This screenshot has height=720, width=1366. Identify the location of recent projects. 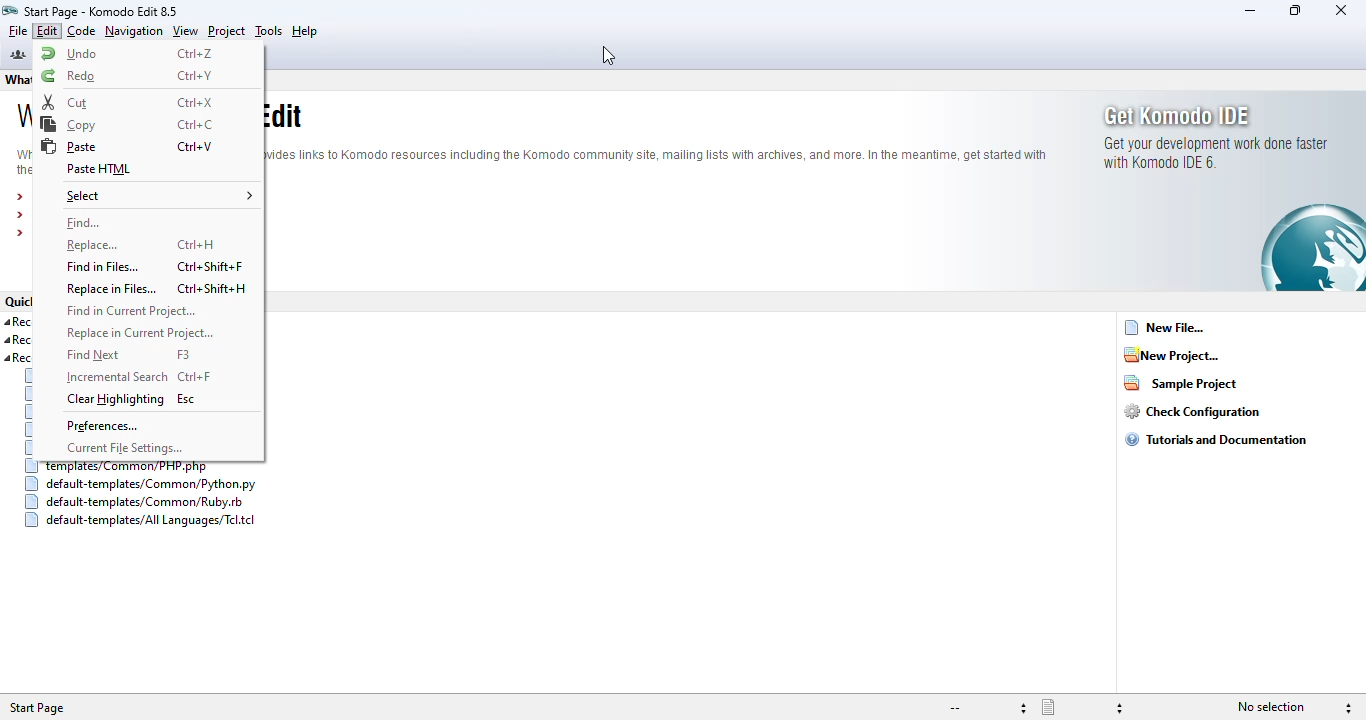
(17, 321).